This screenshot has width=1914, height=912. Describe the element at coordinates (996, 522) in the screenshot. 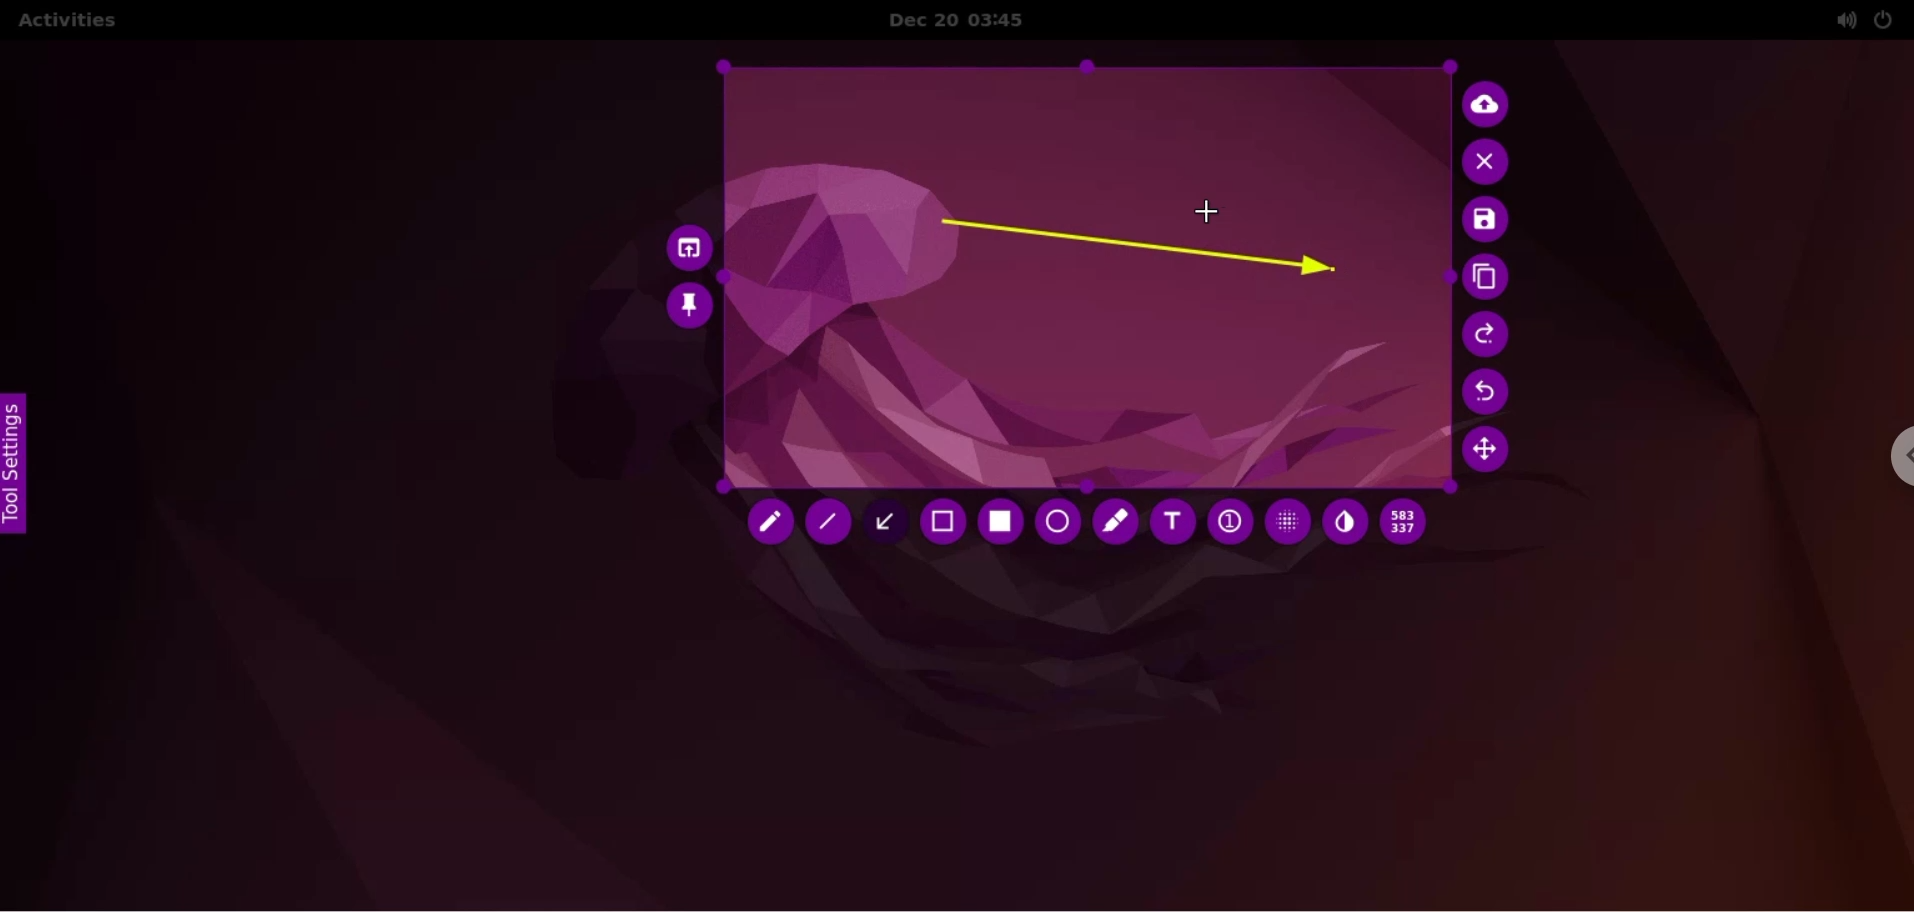

I see `rectangle tool` at that location.